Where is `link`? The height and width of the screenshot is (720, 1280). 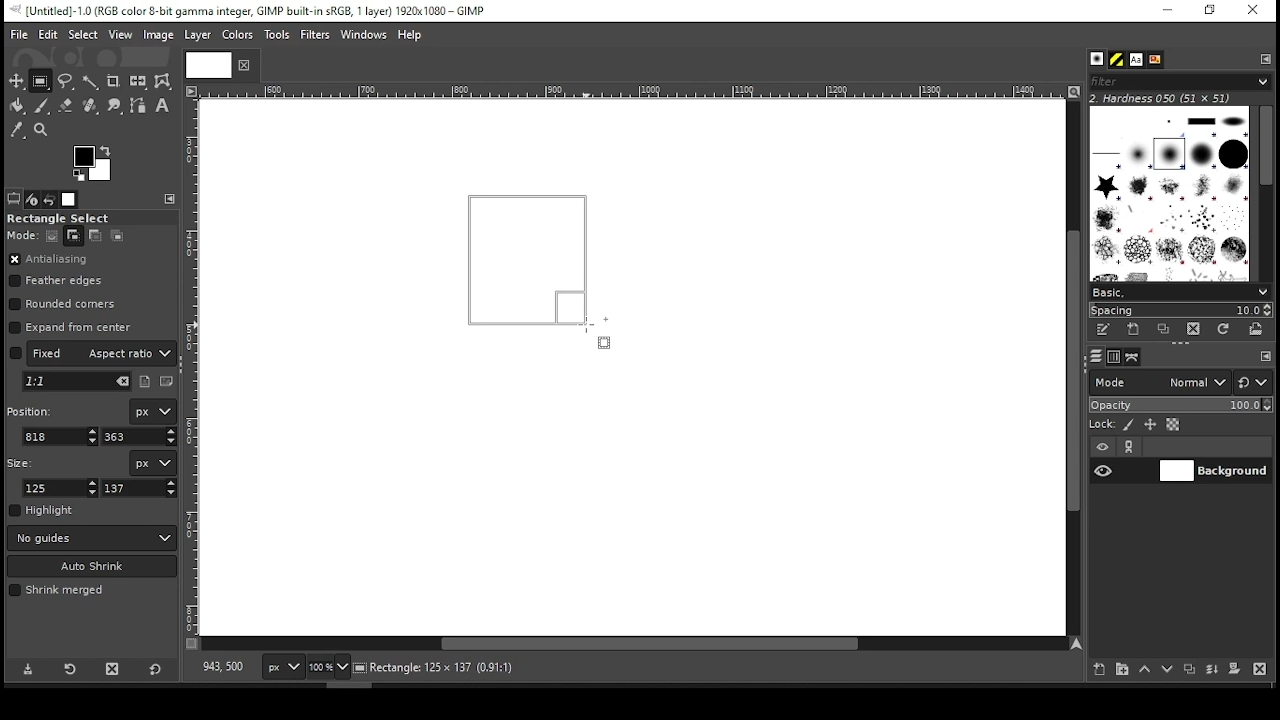 link is located at coordinates (1129, 447).